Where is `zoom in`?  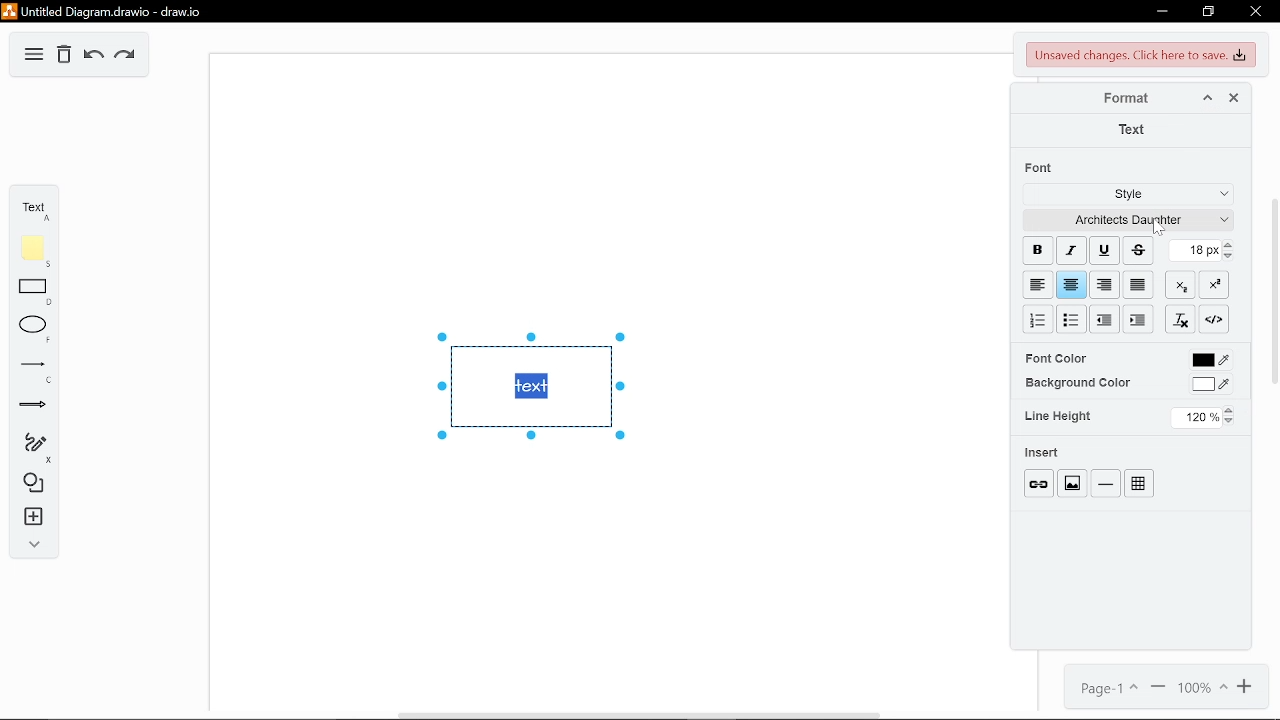 zoom in is located at coordinates (1247, 689).